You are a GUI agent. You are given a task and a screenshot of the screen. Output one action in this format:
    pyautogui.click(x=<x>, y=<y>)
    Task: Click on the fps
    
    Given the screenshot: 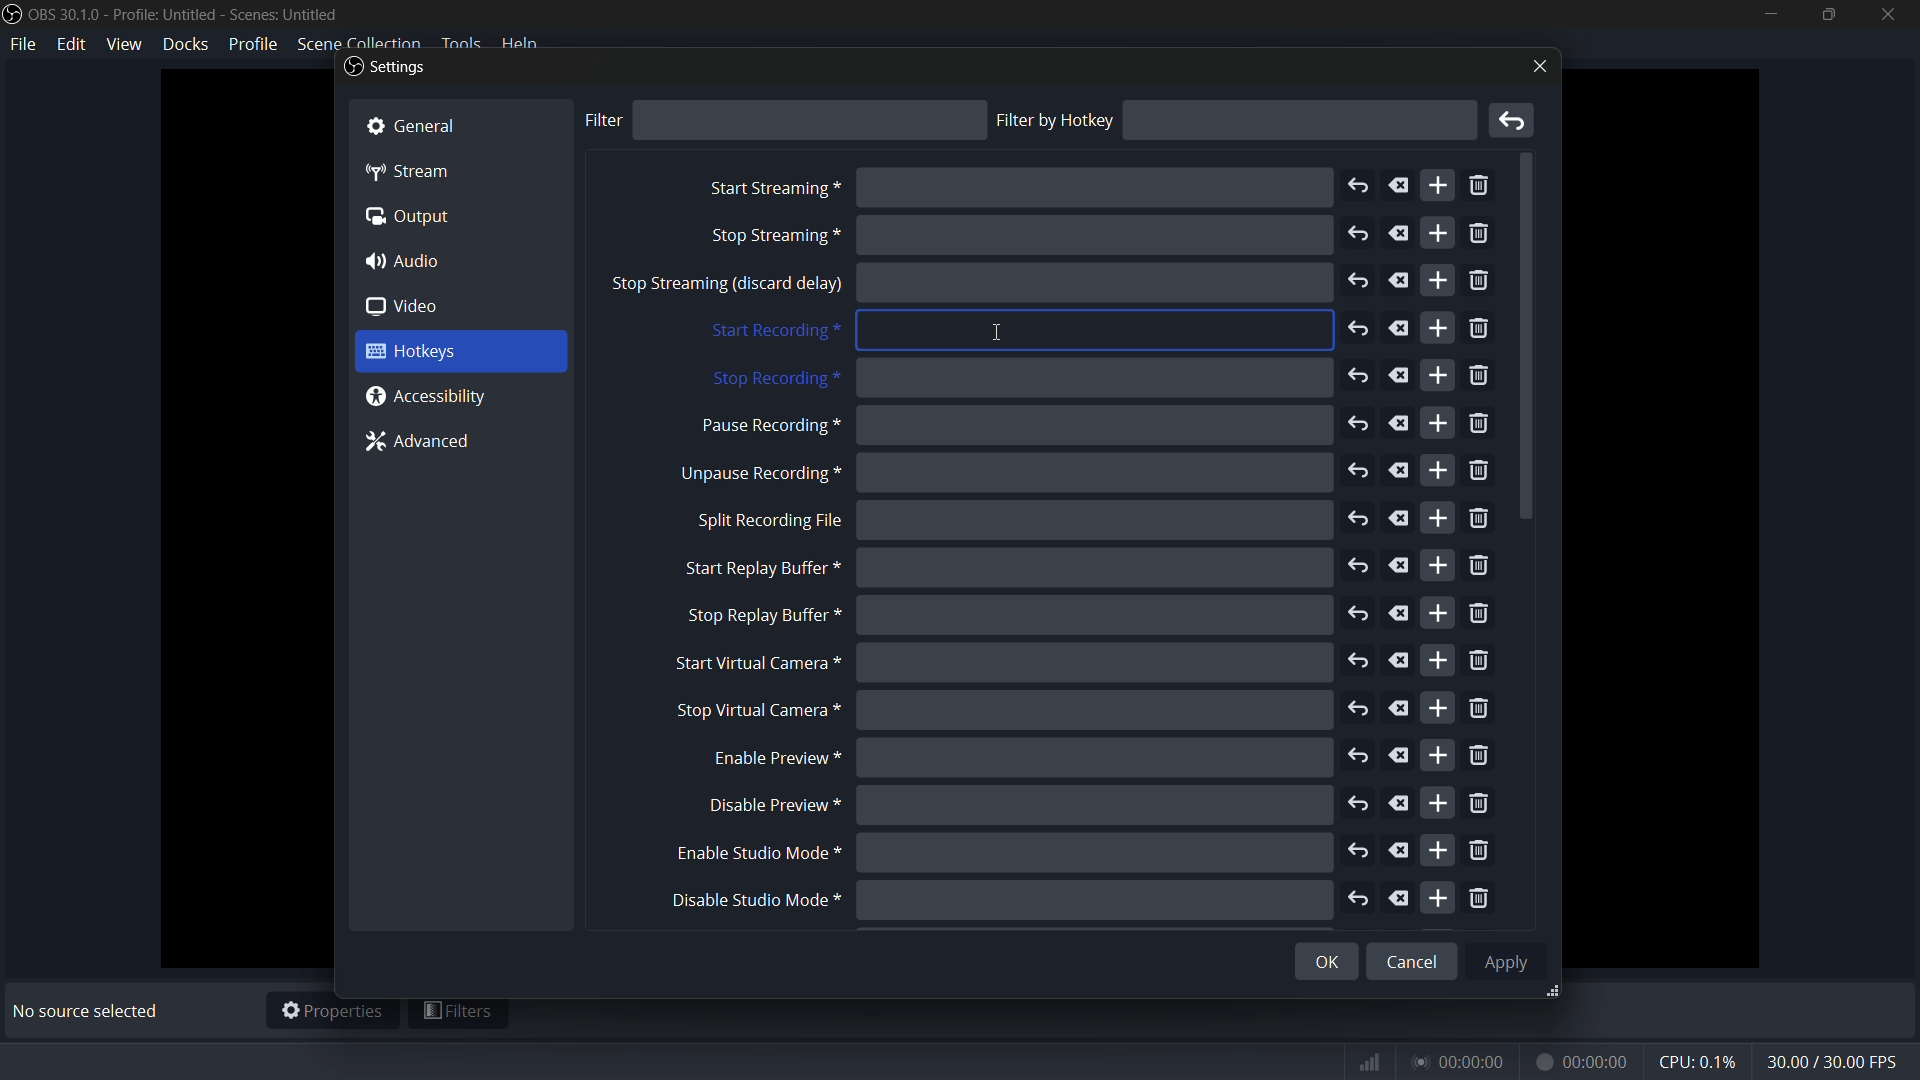 What is the action you would take?
    pyautogui.click(x=1834, y=1063)
    